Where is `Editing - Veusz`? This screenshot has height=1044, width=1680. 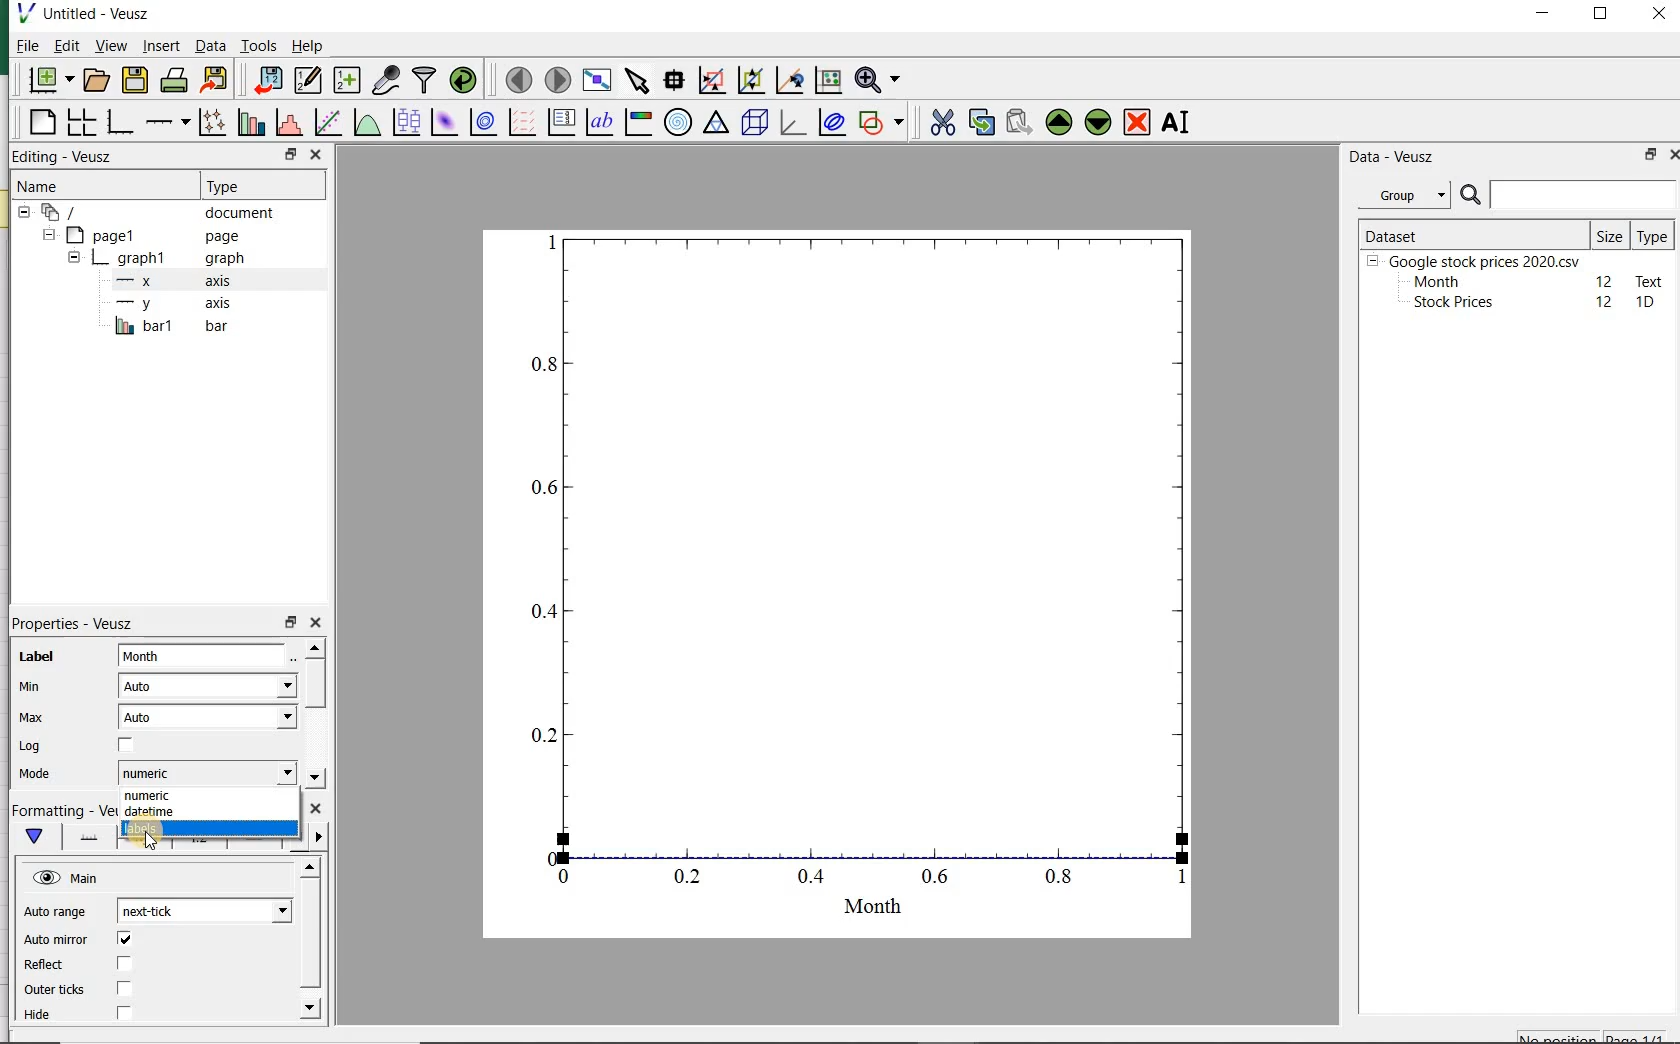
Editing - Veusz is located at coordinates (65, 157).